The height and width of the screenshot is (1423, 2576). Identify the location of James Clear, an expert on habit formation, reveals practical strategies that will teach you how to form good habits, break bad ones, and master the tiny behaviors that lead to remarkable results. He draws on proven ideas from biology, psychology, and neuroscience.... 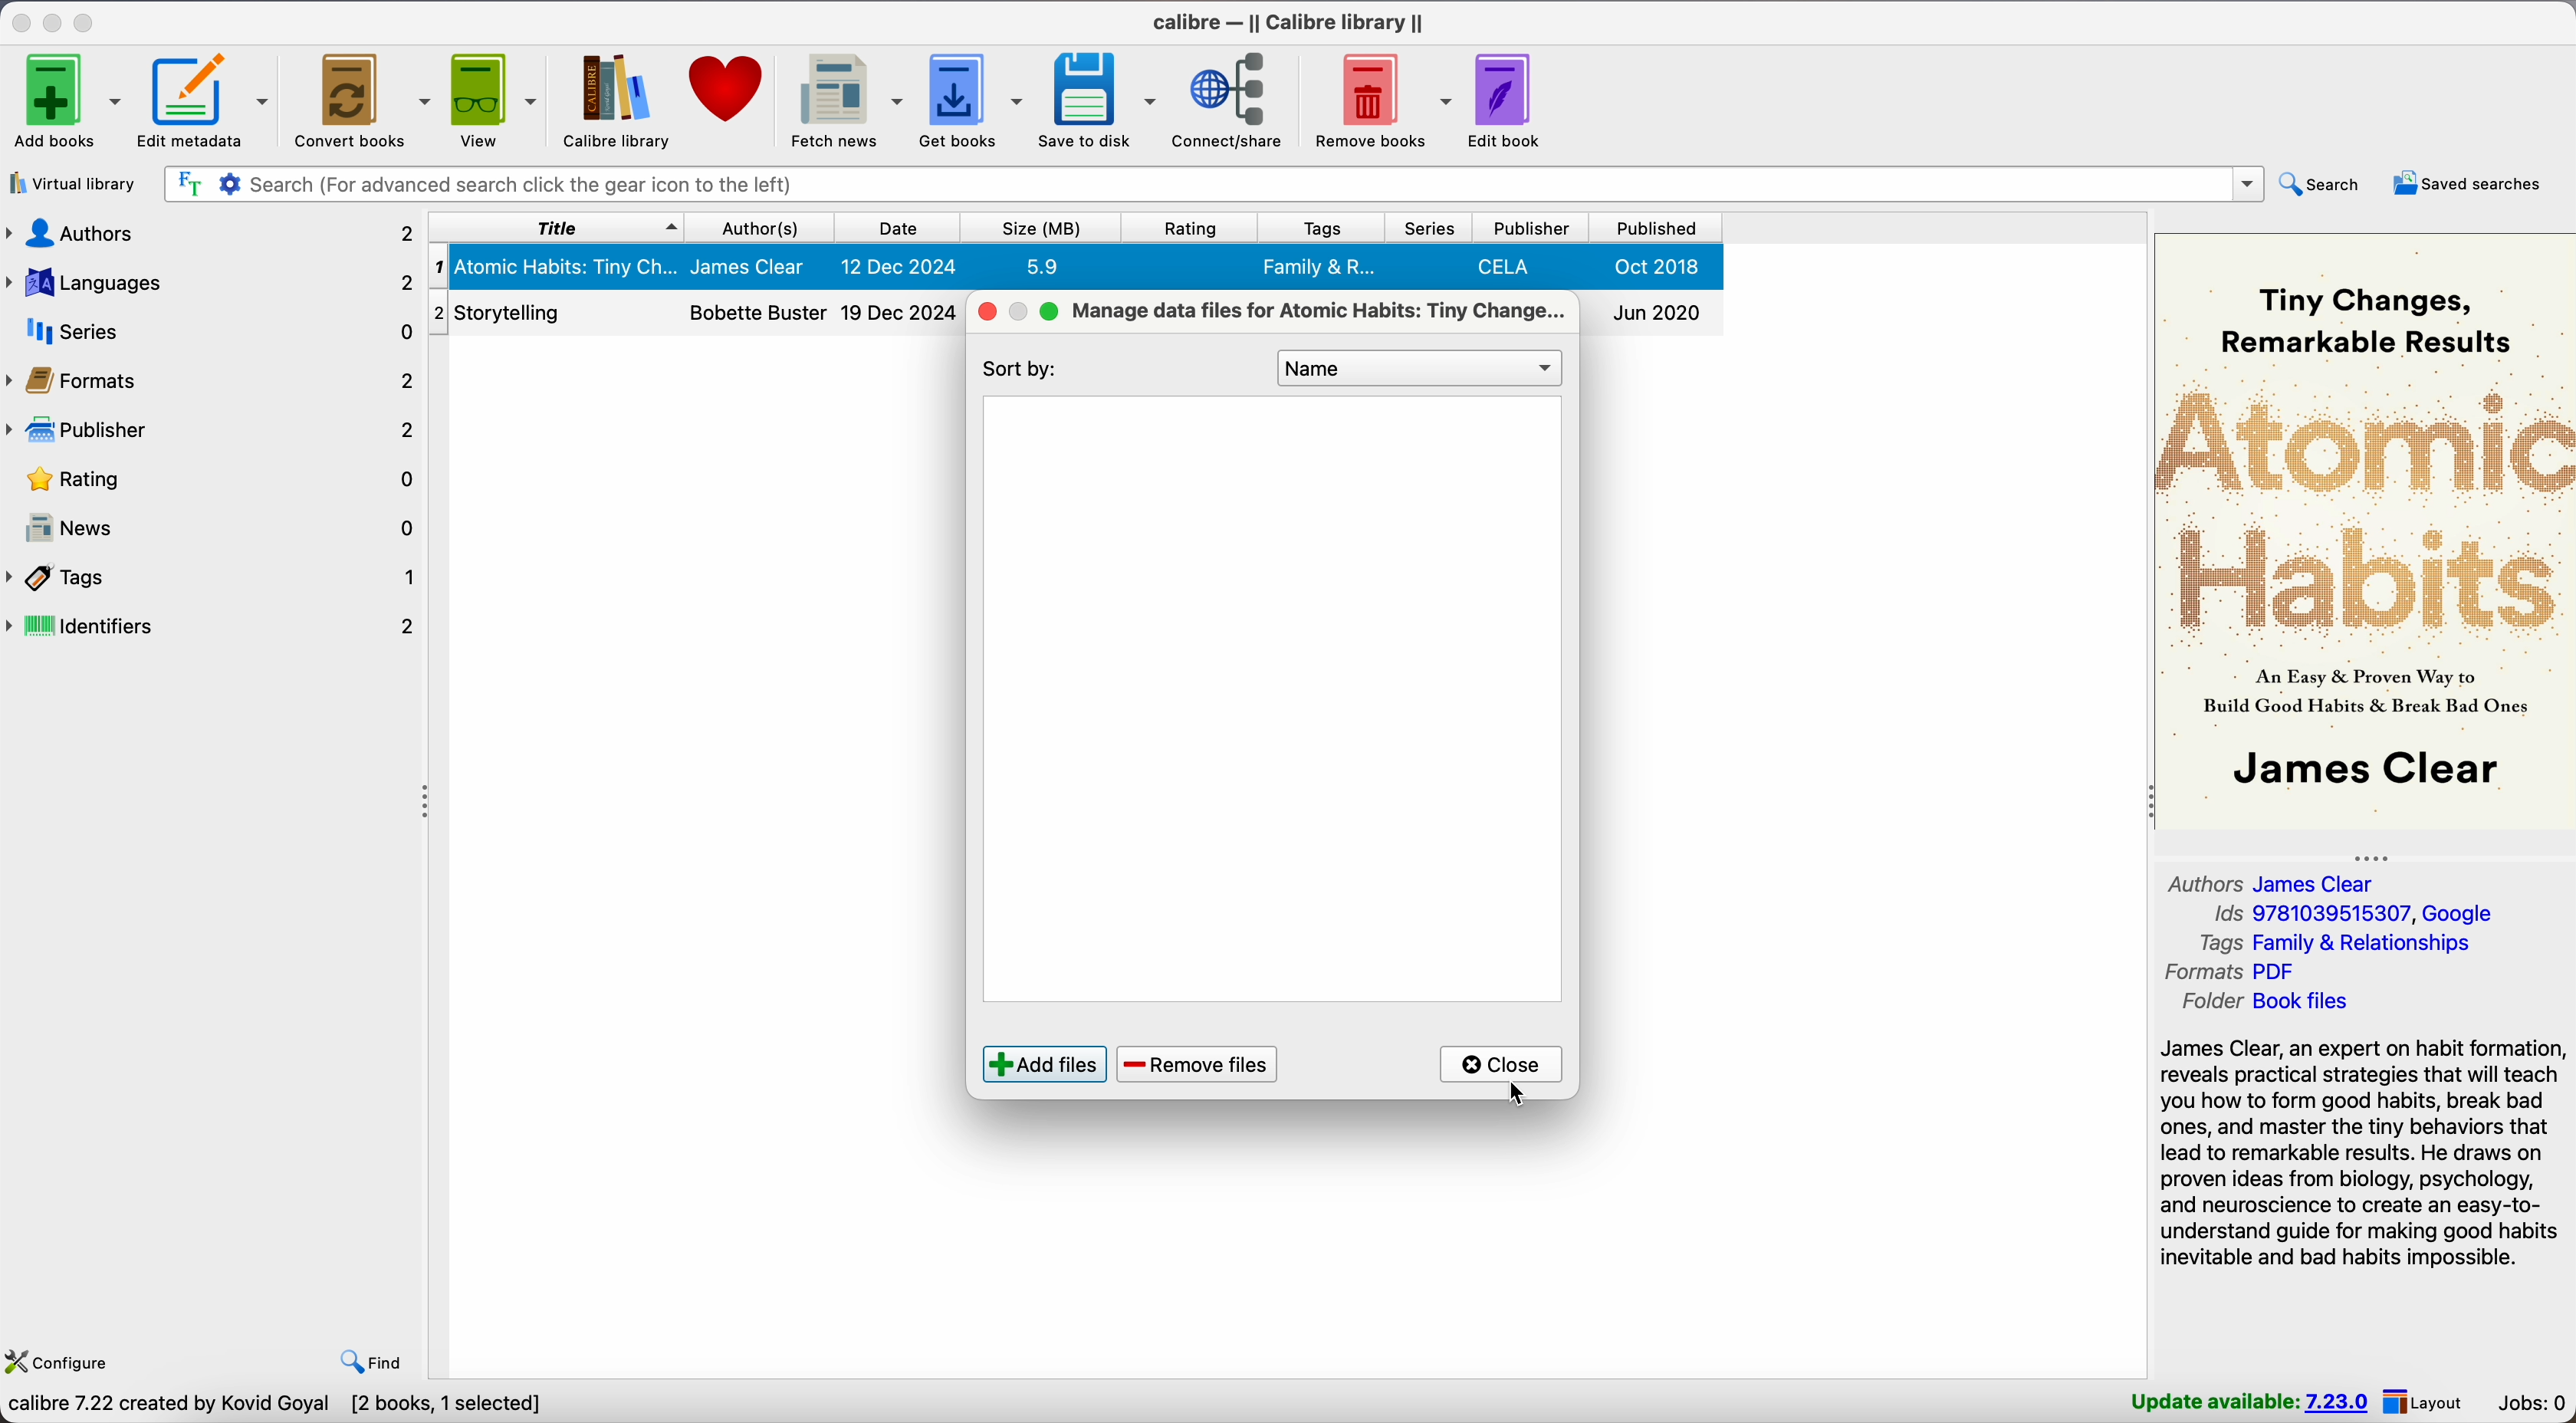
(2362, 1156).